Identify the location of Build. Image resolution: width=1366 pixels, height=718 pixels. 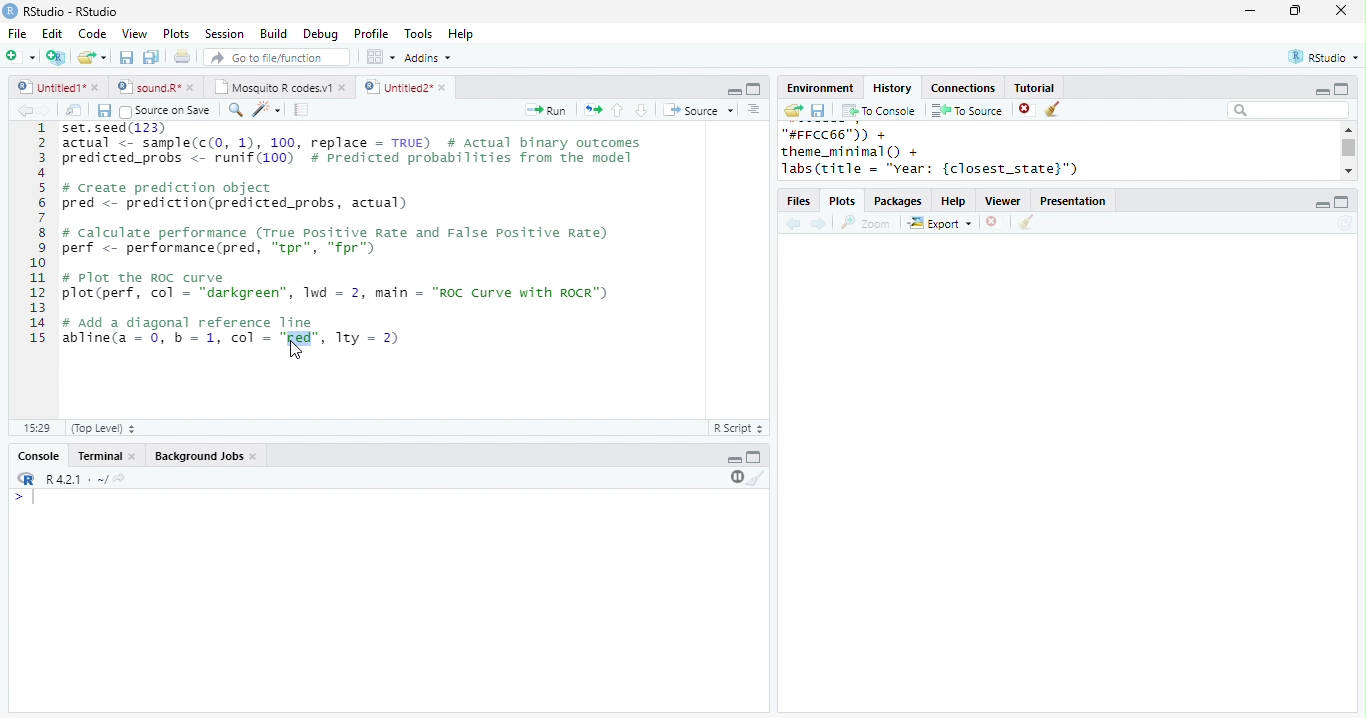
(273, 34).